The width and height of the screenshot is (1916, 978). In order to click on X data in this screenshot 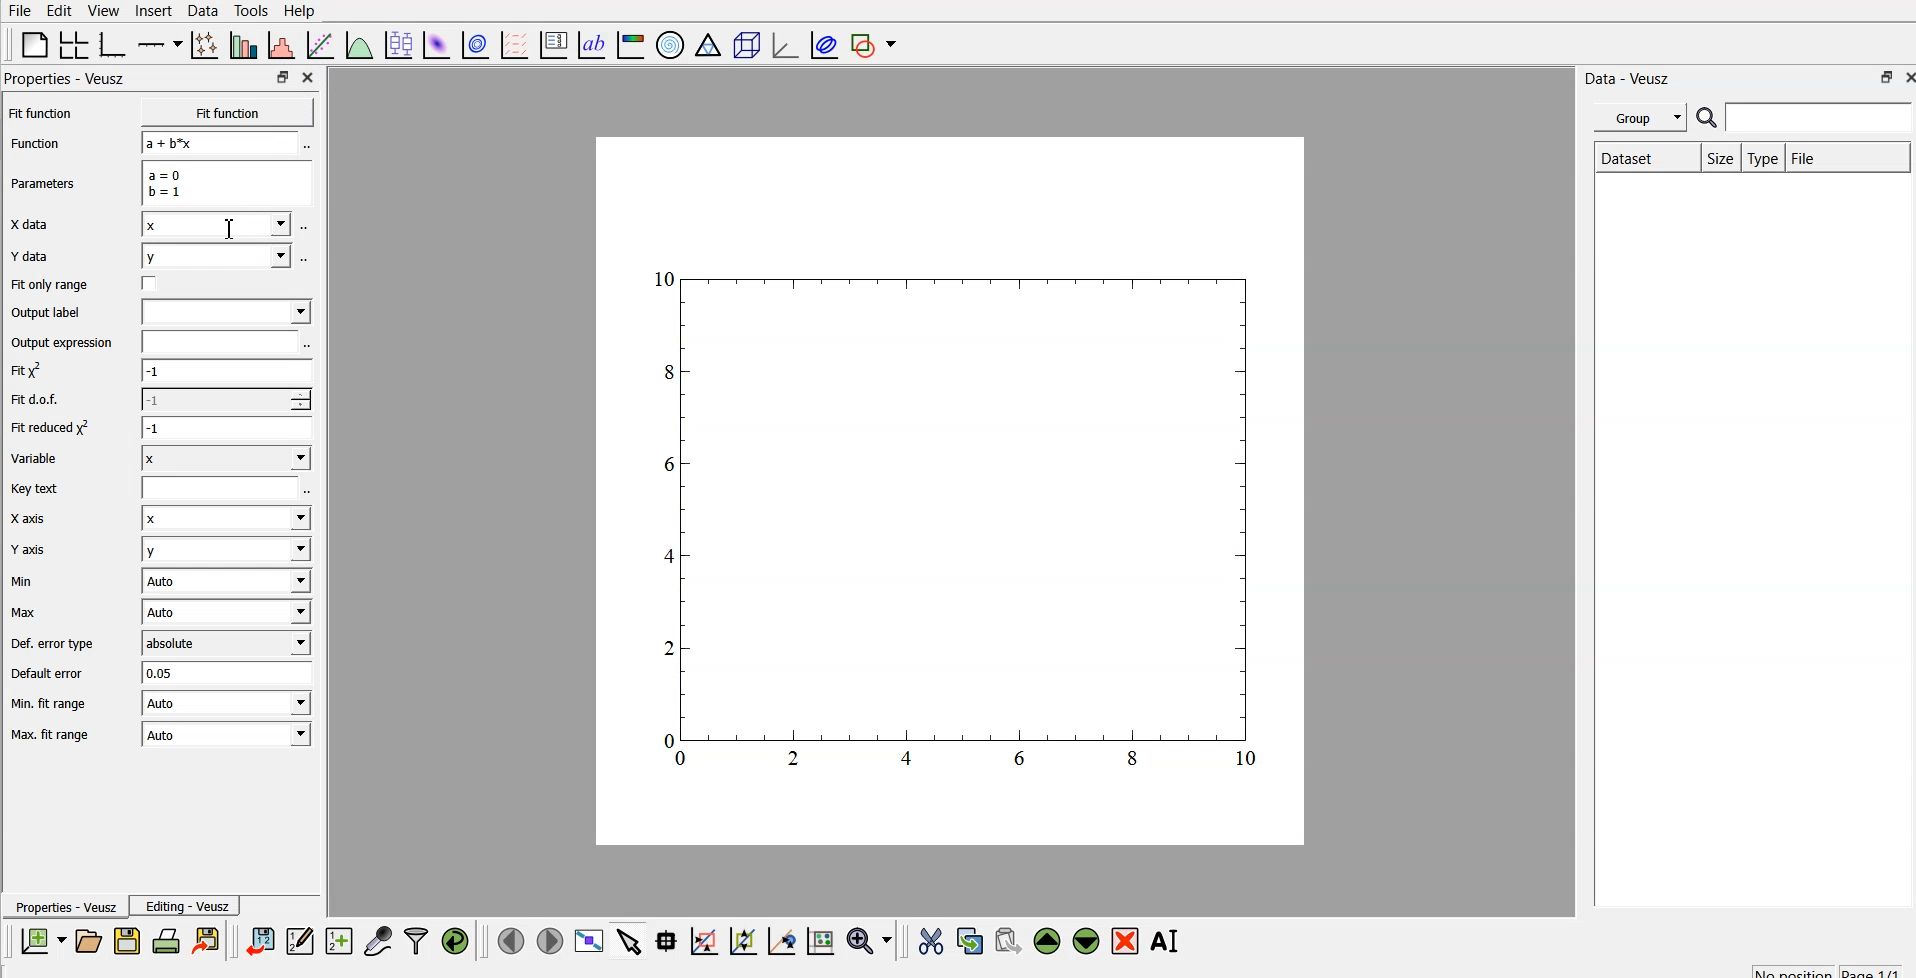, I will do `click(58, 224)`.